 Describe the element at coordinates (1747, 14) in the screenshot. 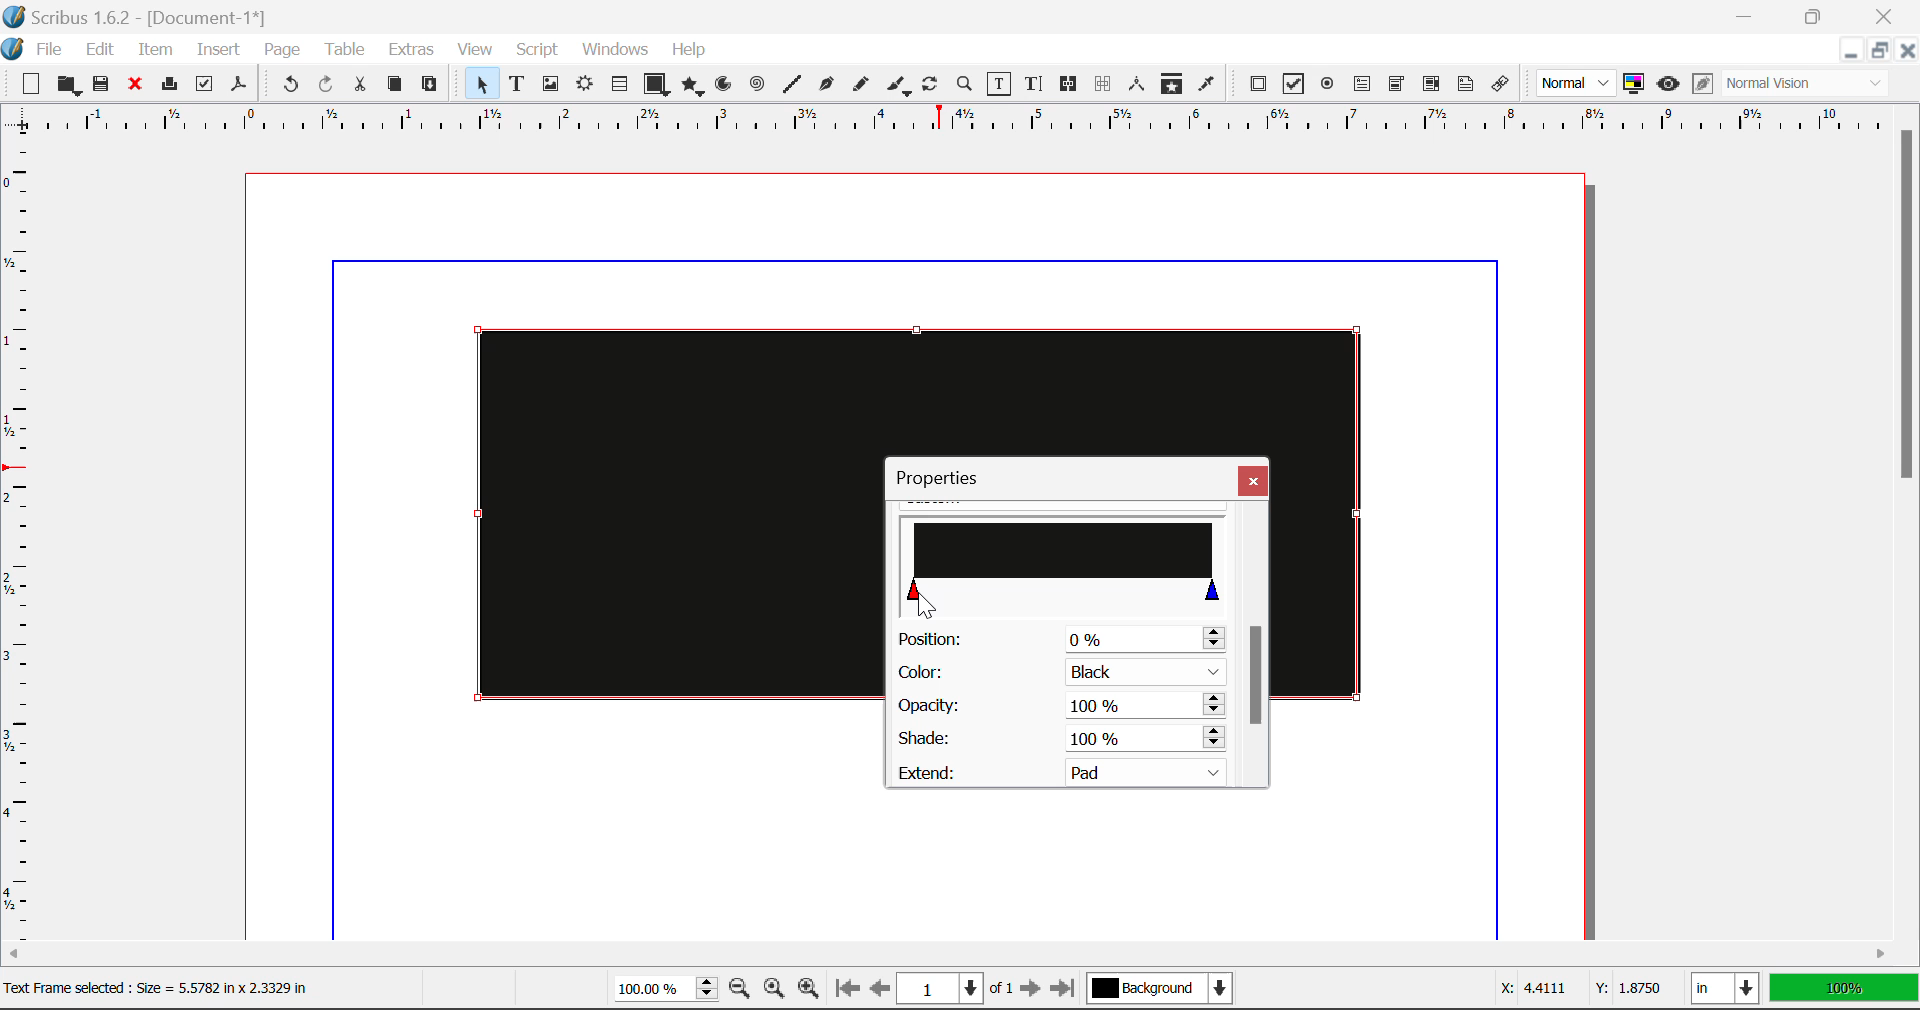

I see `Restore Down` at that location.